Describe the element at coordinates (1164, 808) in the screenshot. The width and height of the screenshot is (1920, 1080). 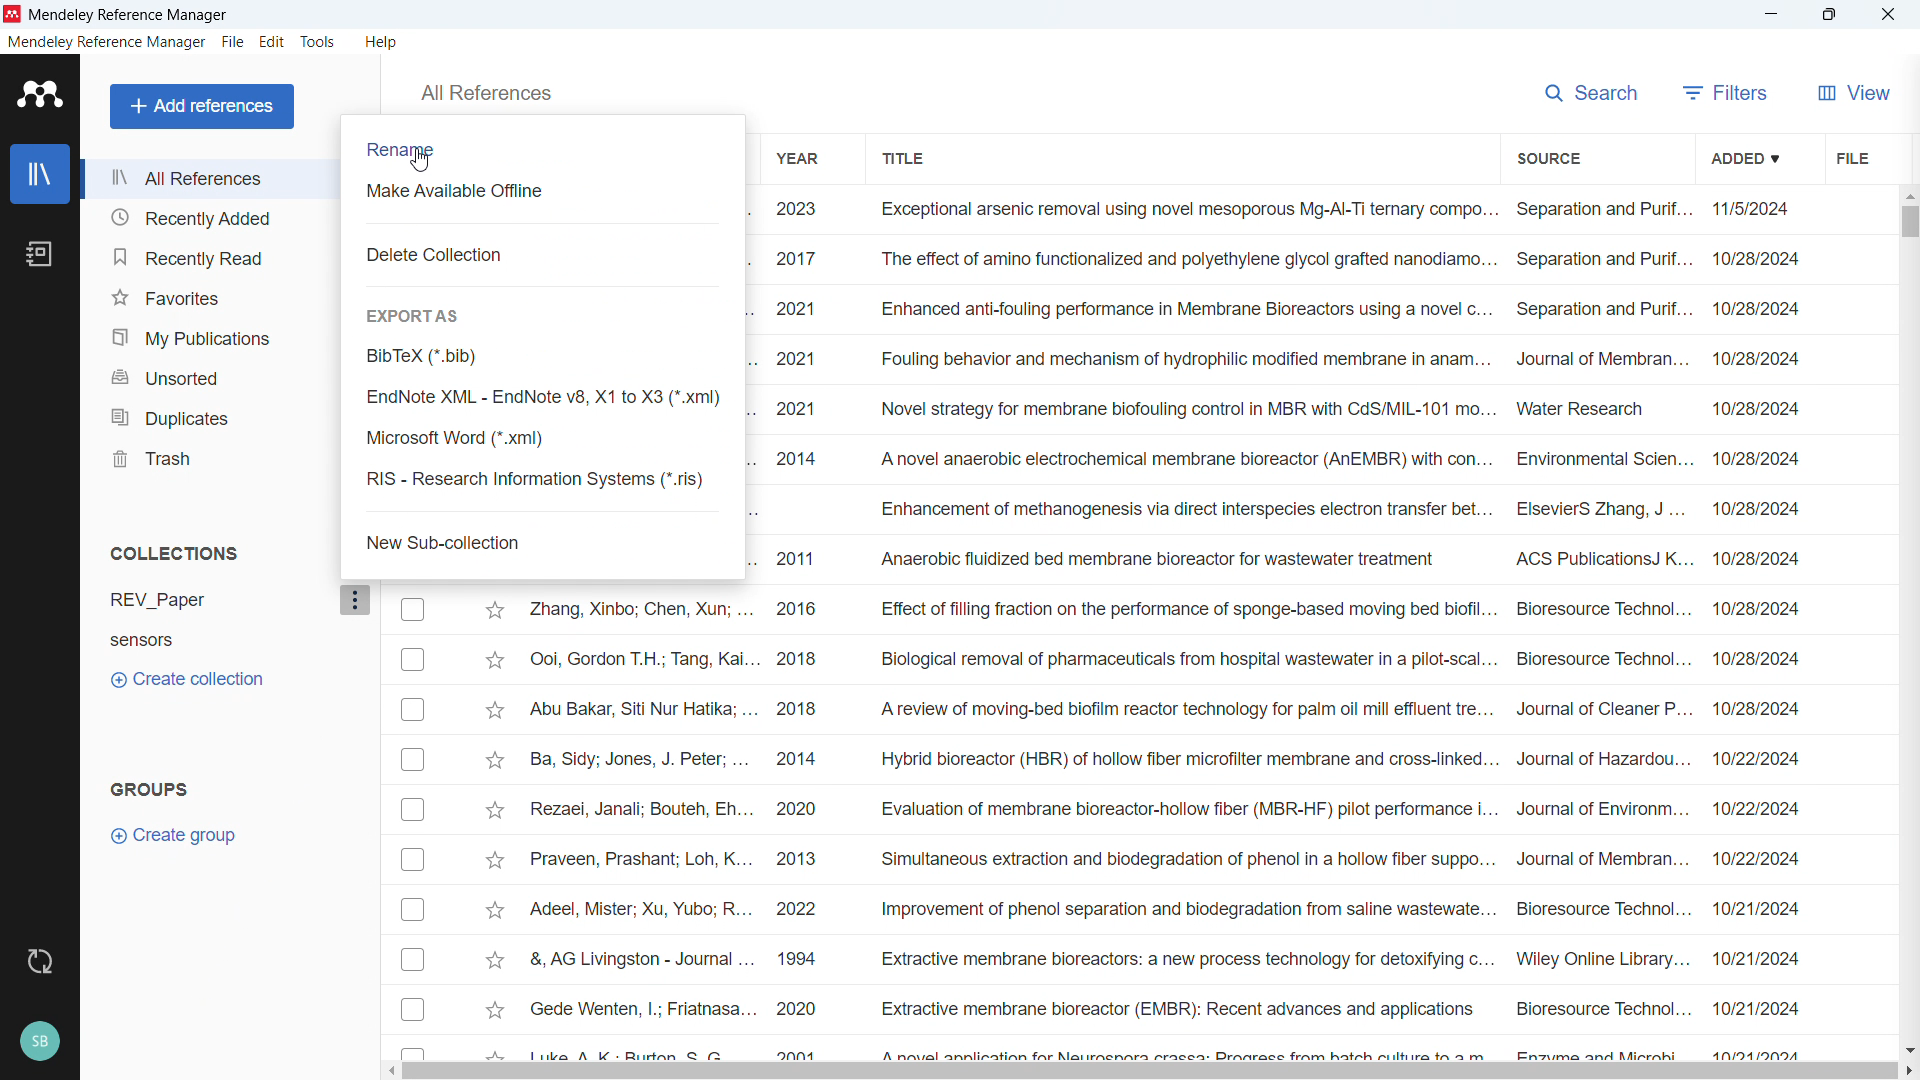
I see `Rezaei, Janali; Bouteh, Eh... 2020 Evaluation of membrane bioreactor-hollow fiber (MBR-HF) pilot performance i... Journal of Environm... 10/22/2024` at that location.